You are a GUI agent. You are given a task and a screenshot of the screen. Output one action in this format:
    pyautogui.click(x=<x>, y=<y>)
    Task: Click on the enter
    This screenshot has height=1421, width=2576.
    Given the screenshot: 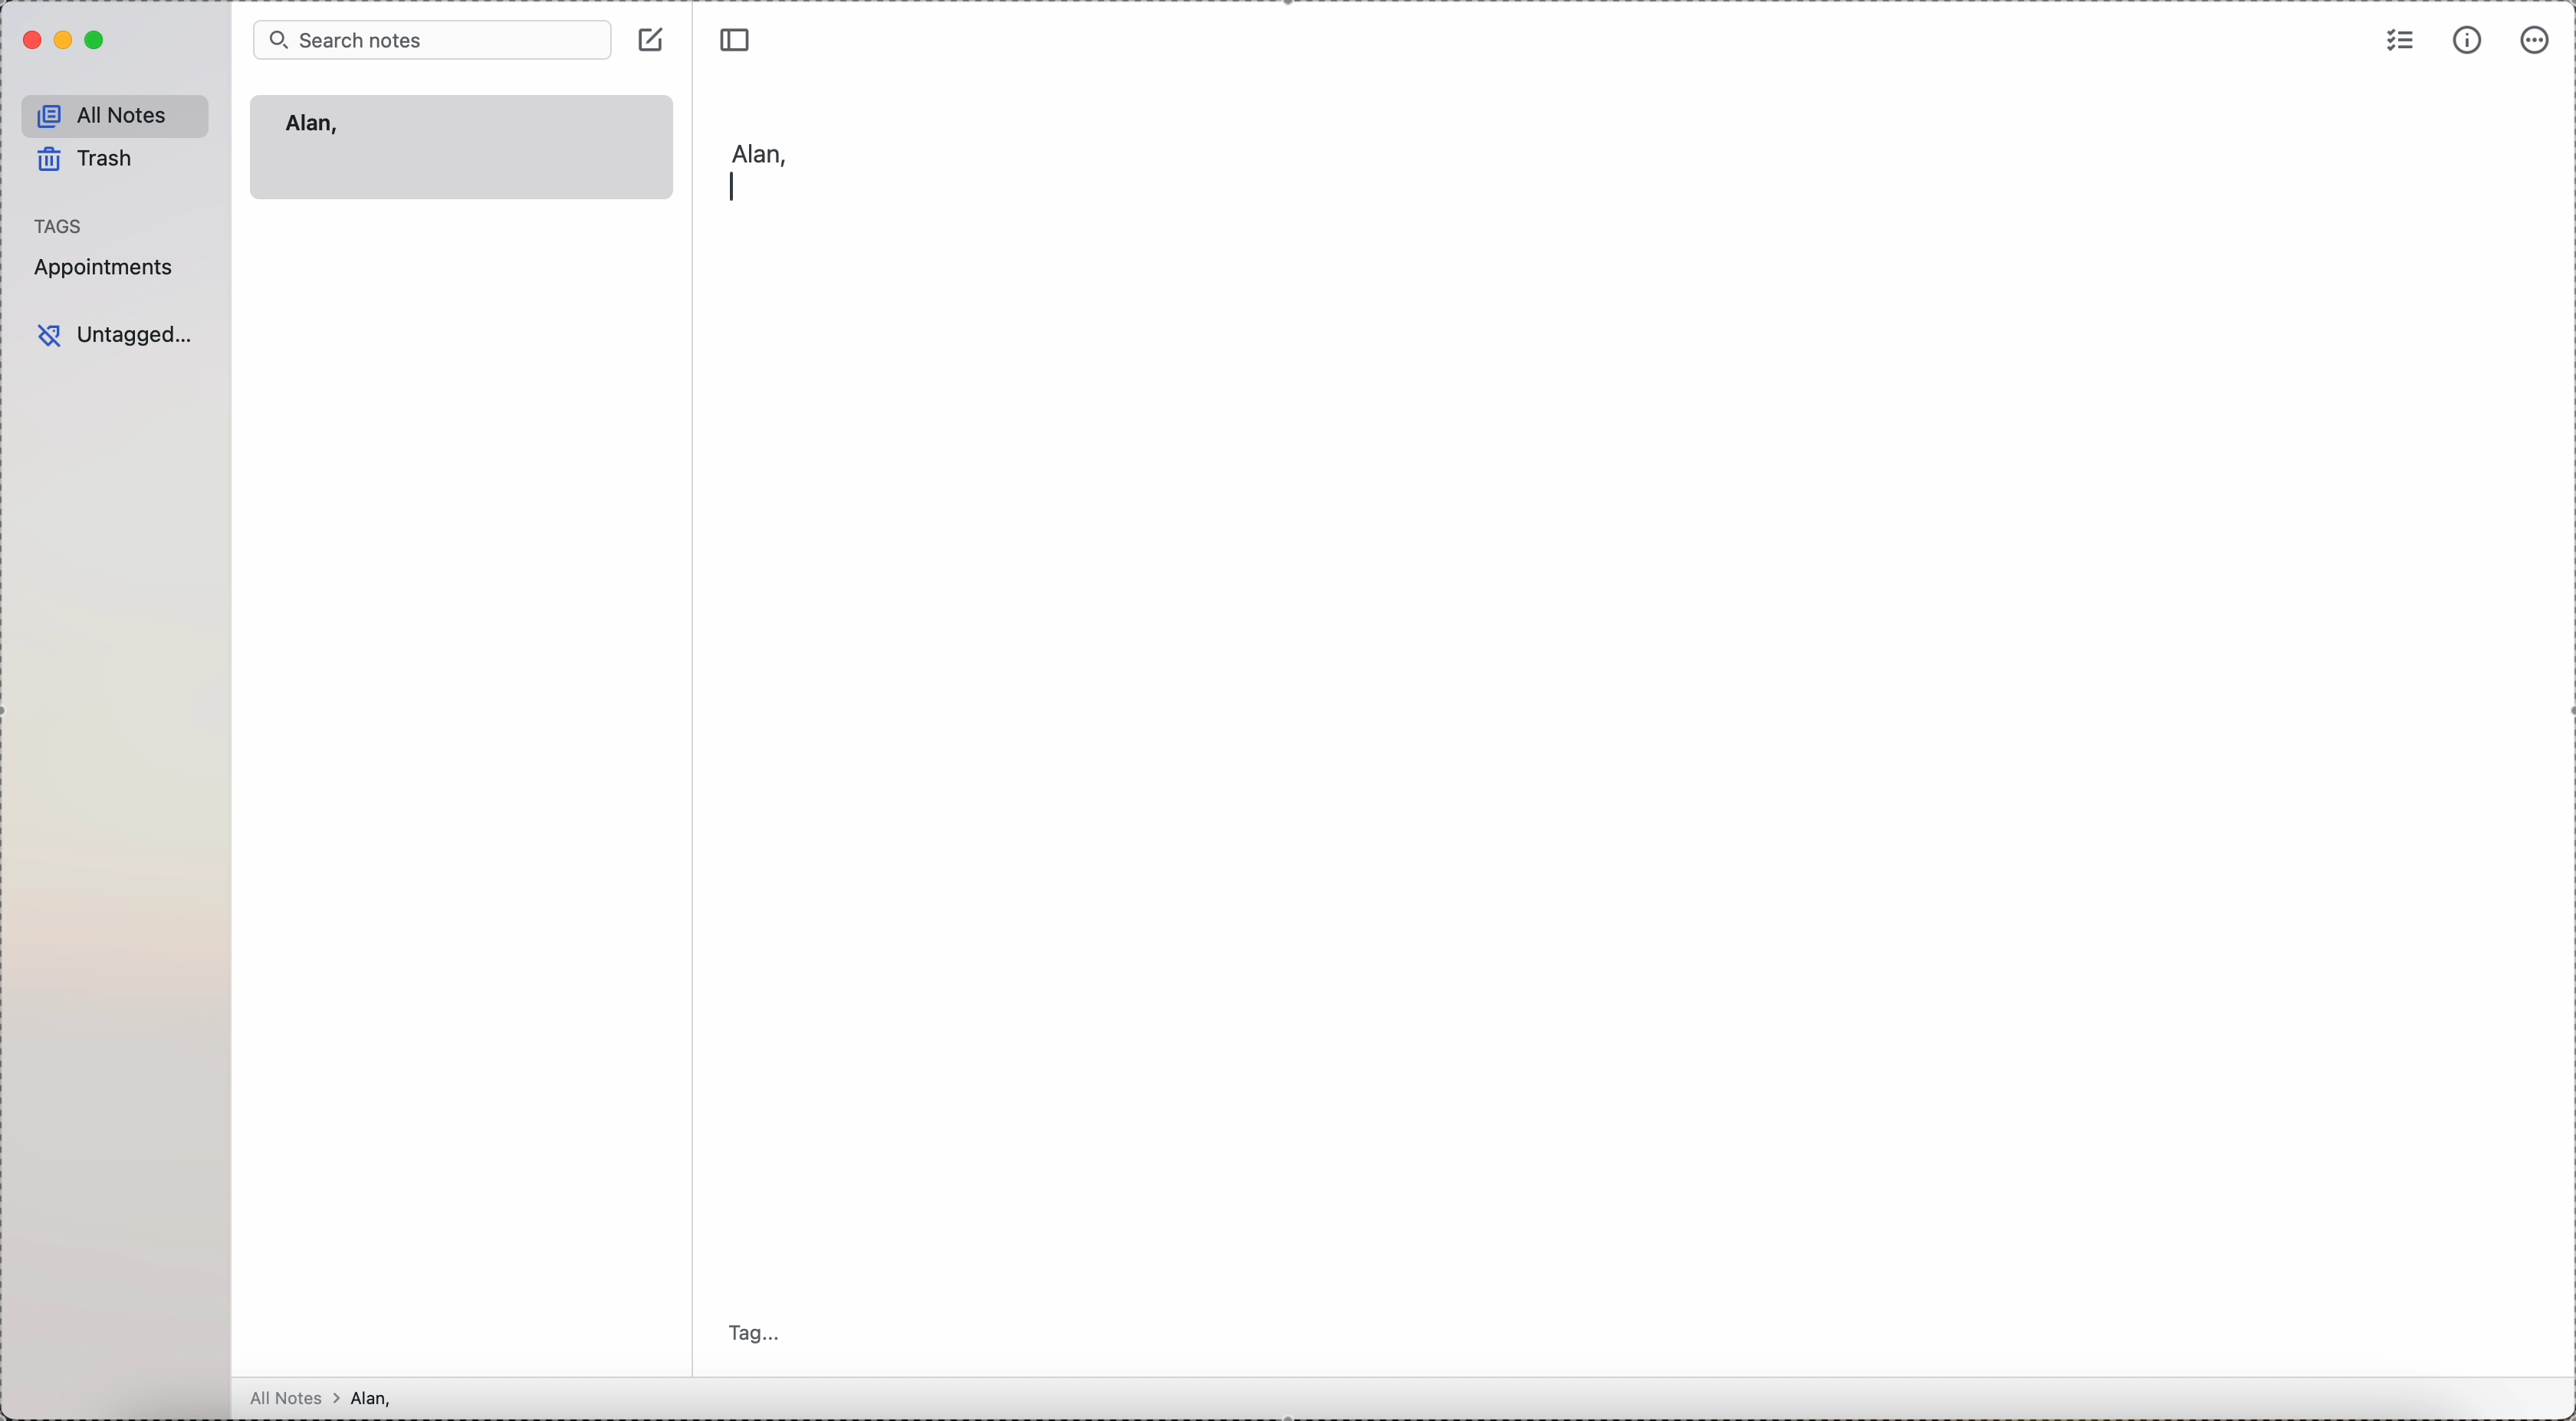 What is the action you would take?
    pyautogui.click(x=733, y=187)
    